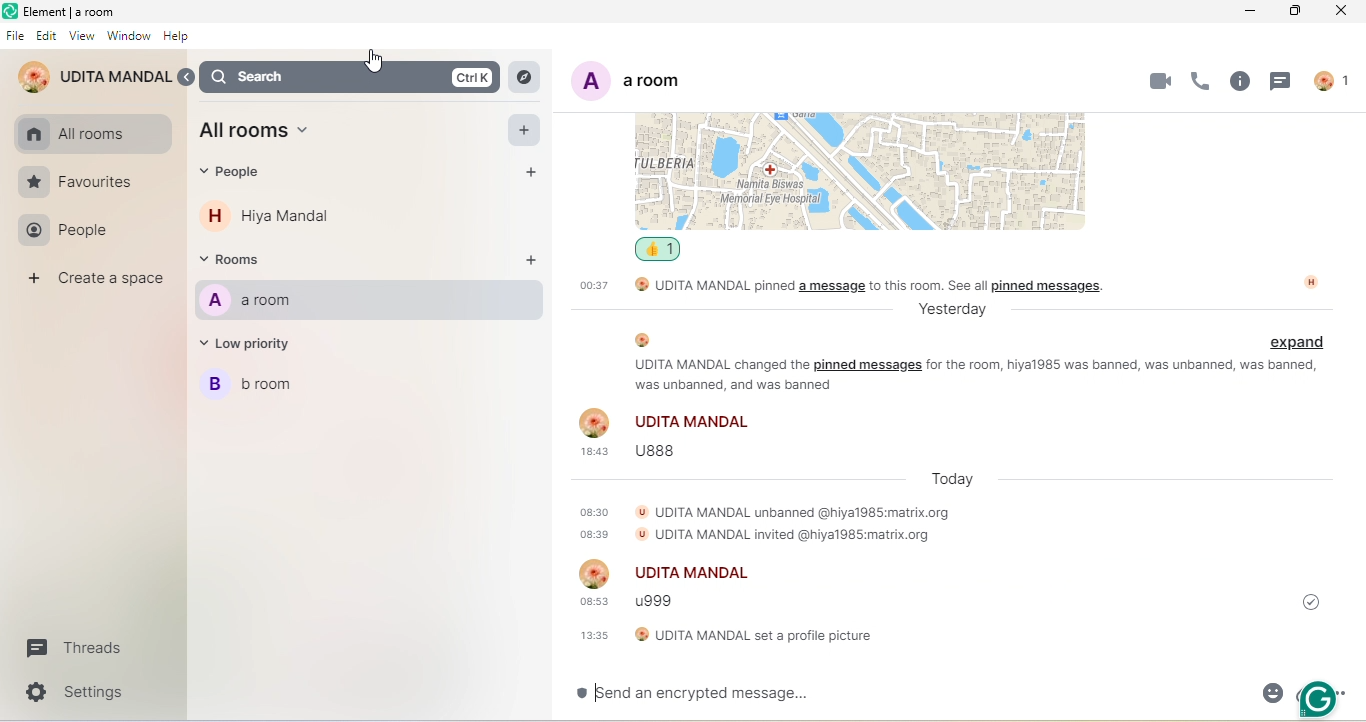 The width and height of the screenshot is (1366, 722). What do you see at coordinates (128, 38) in the screenshot?
I see `Window` at bounding box center [128, 38].